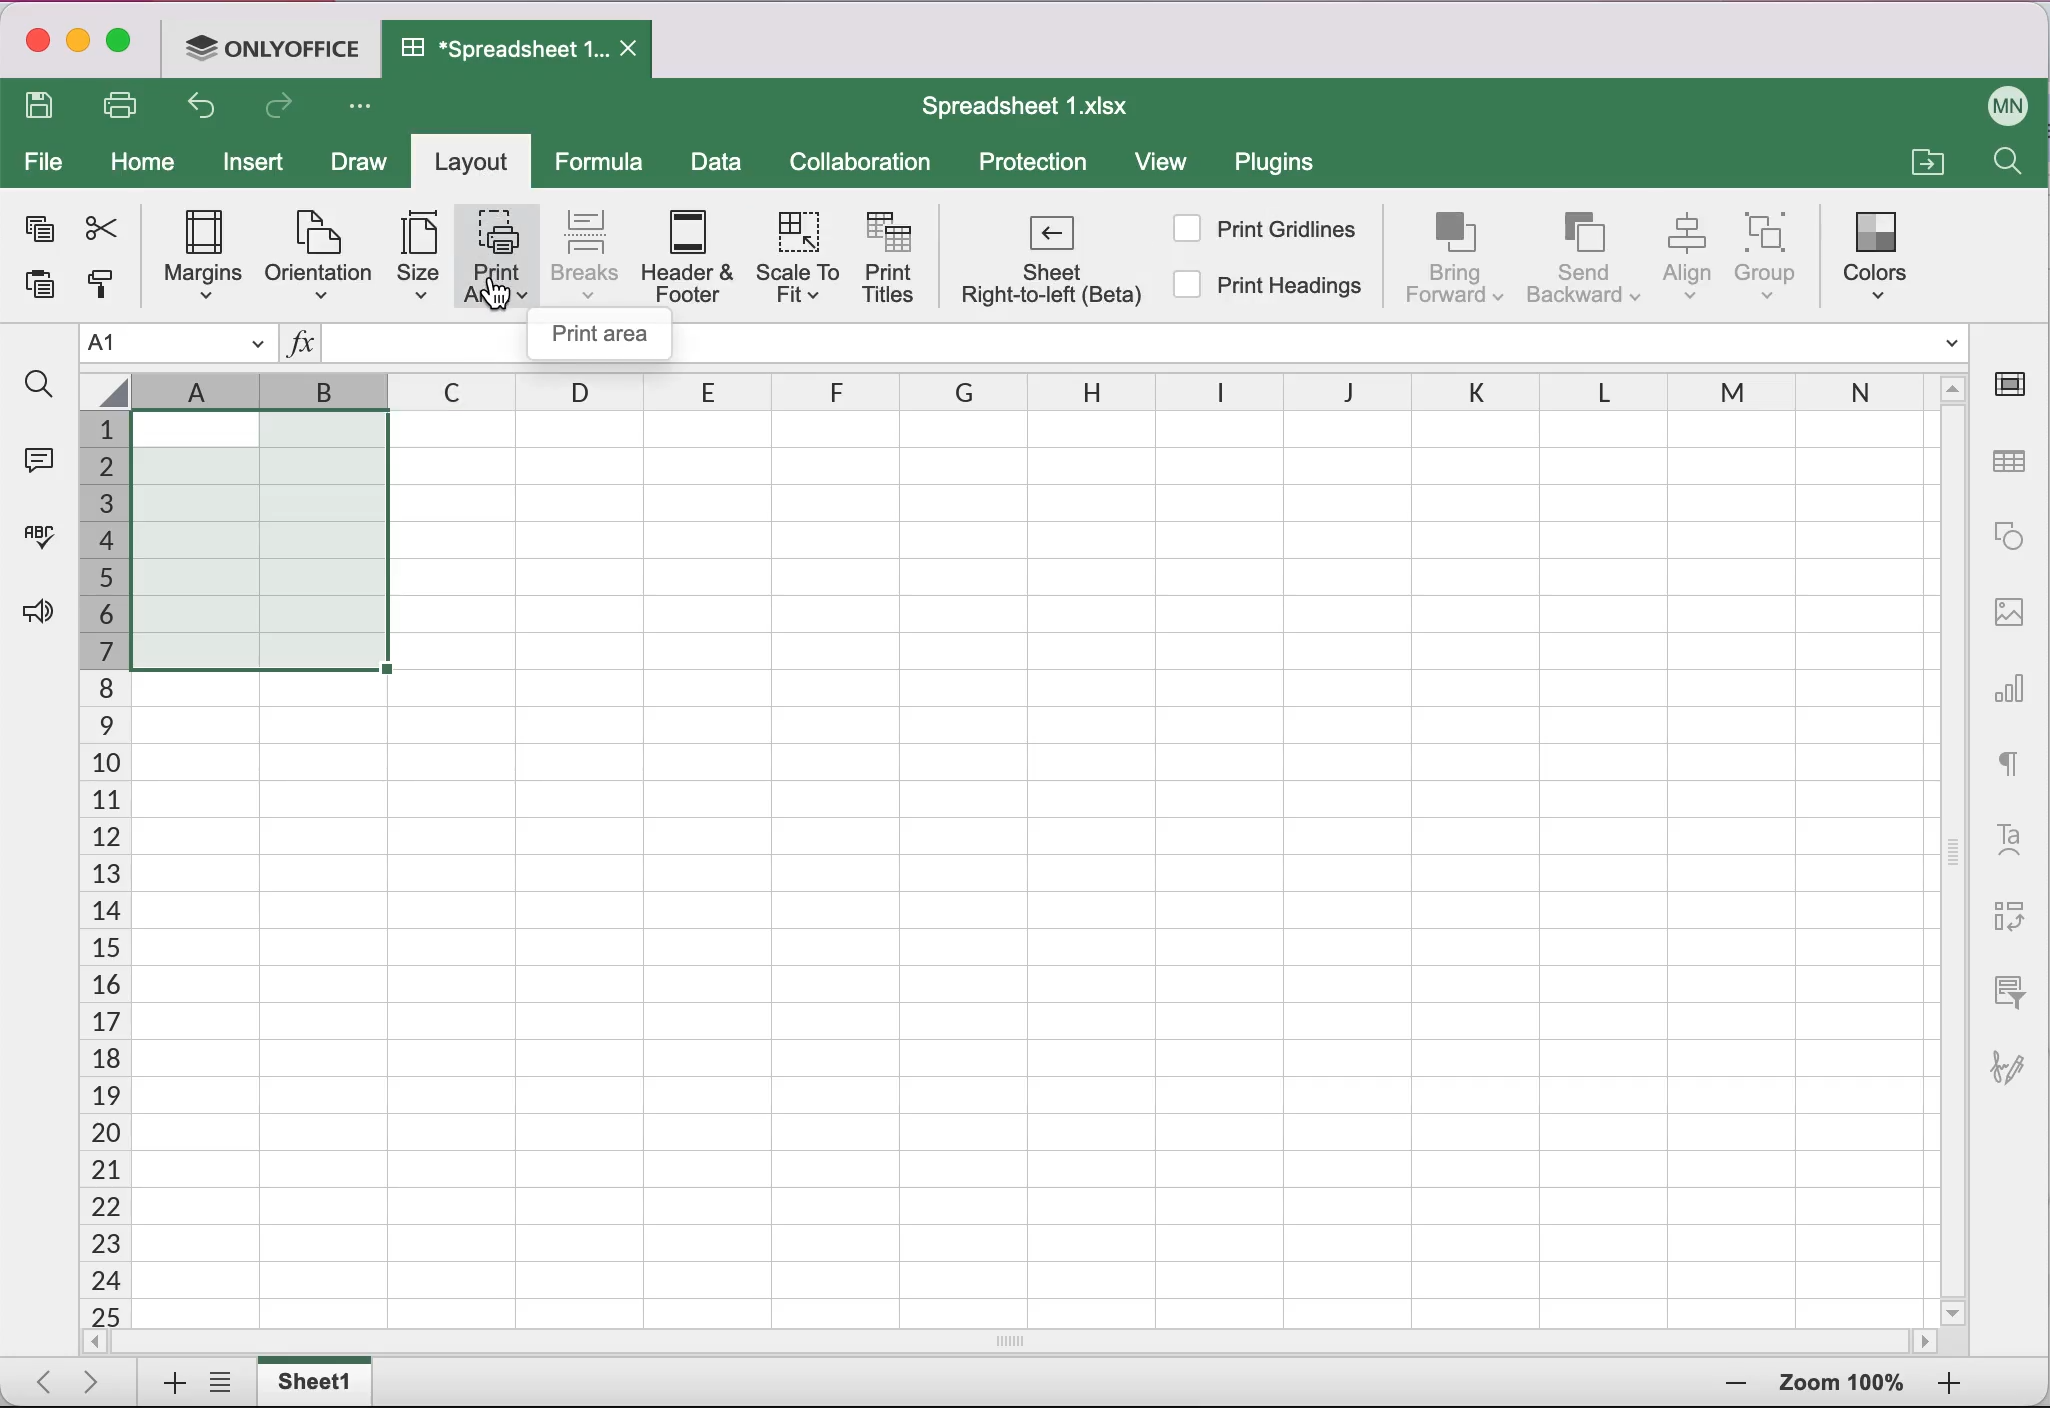  What do you see at coordinates (2012, 681) in the screenshot?
I see `chart` at bounding box center [2012, 681].